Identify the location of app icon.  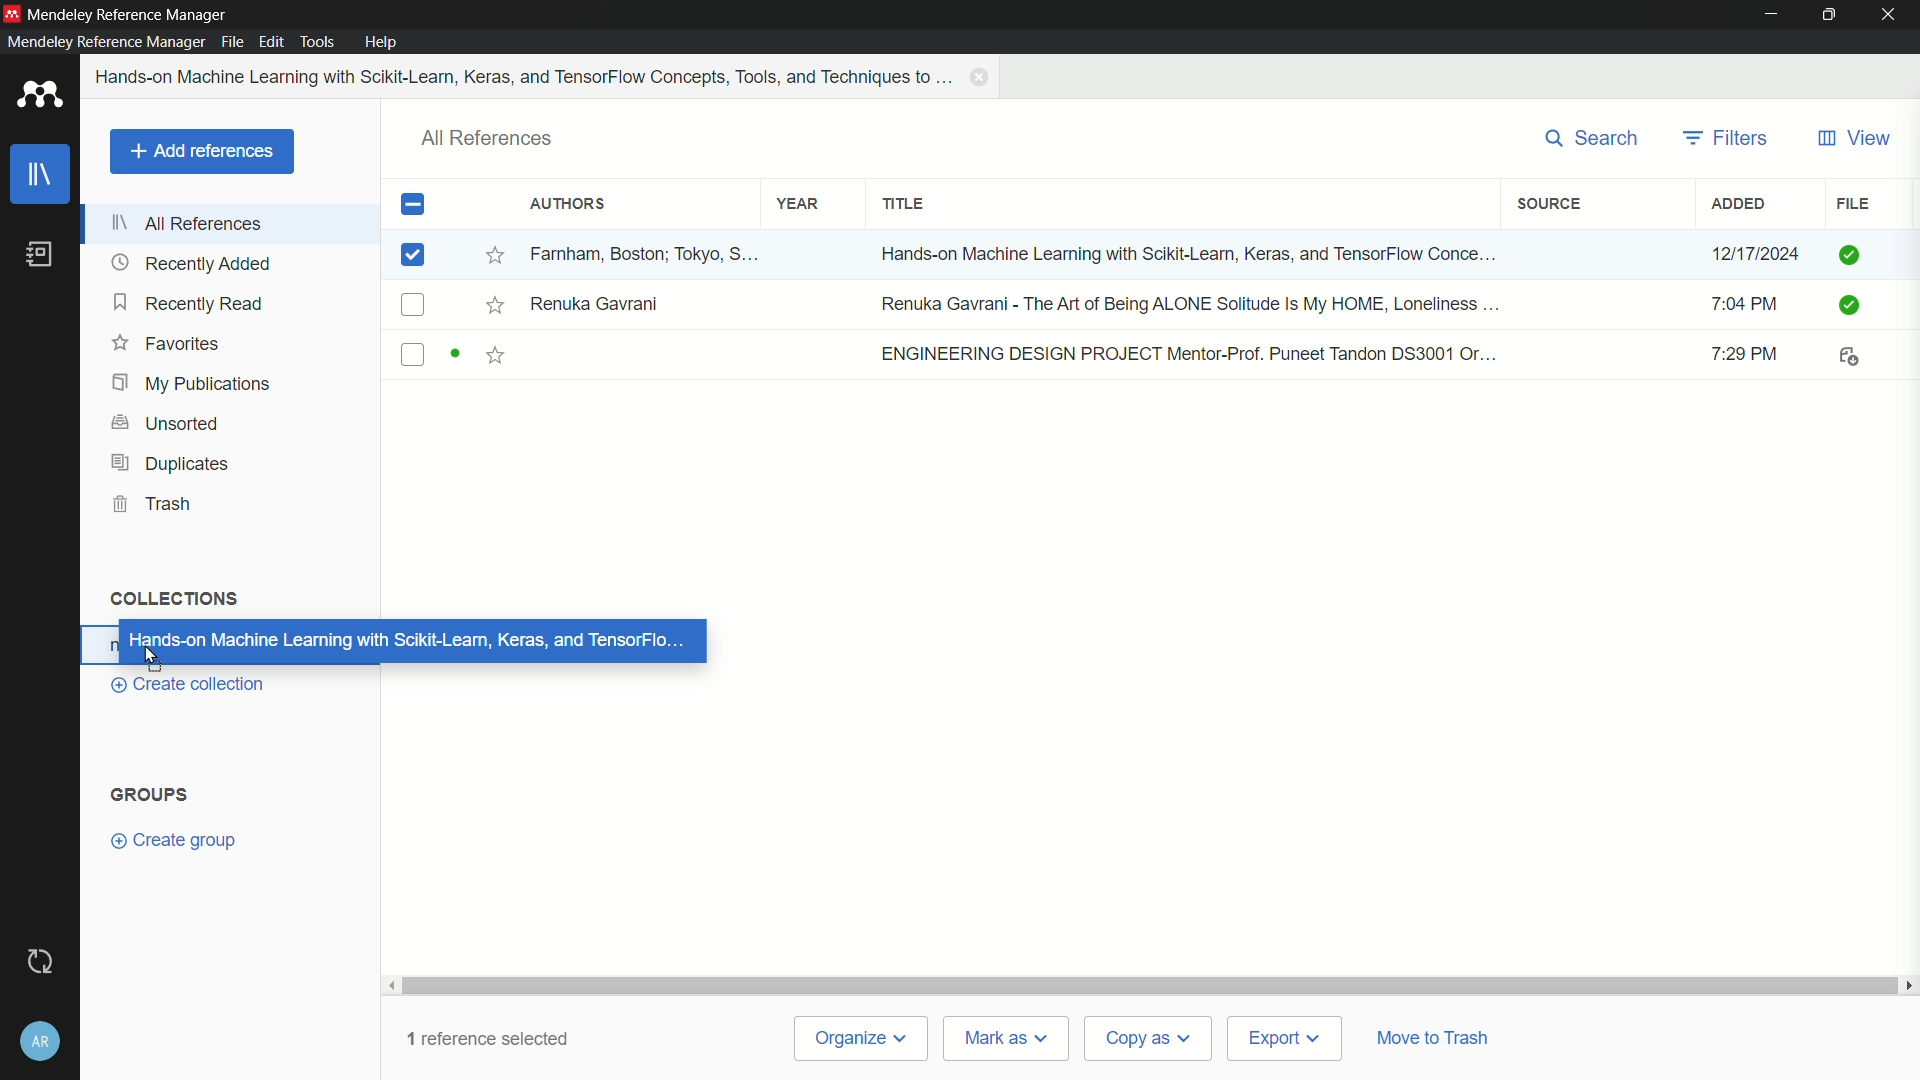
(12, 14).